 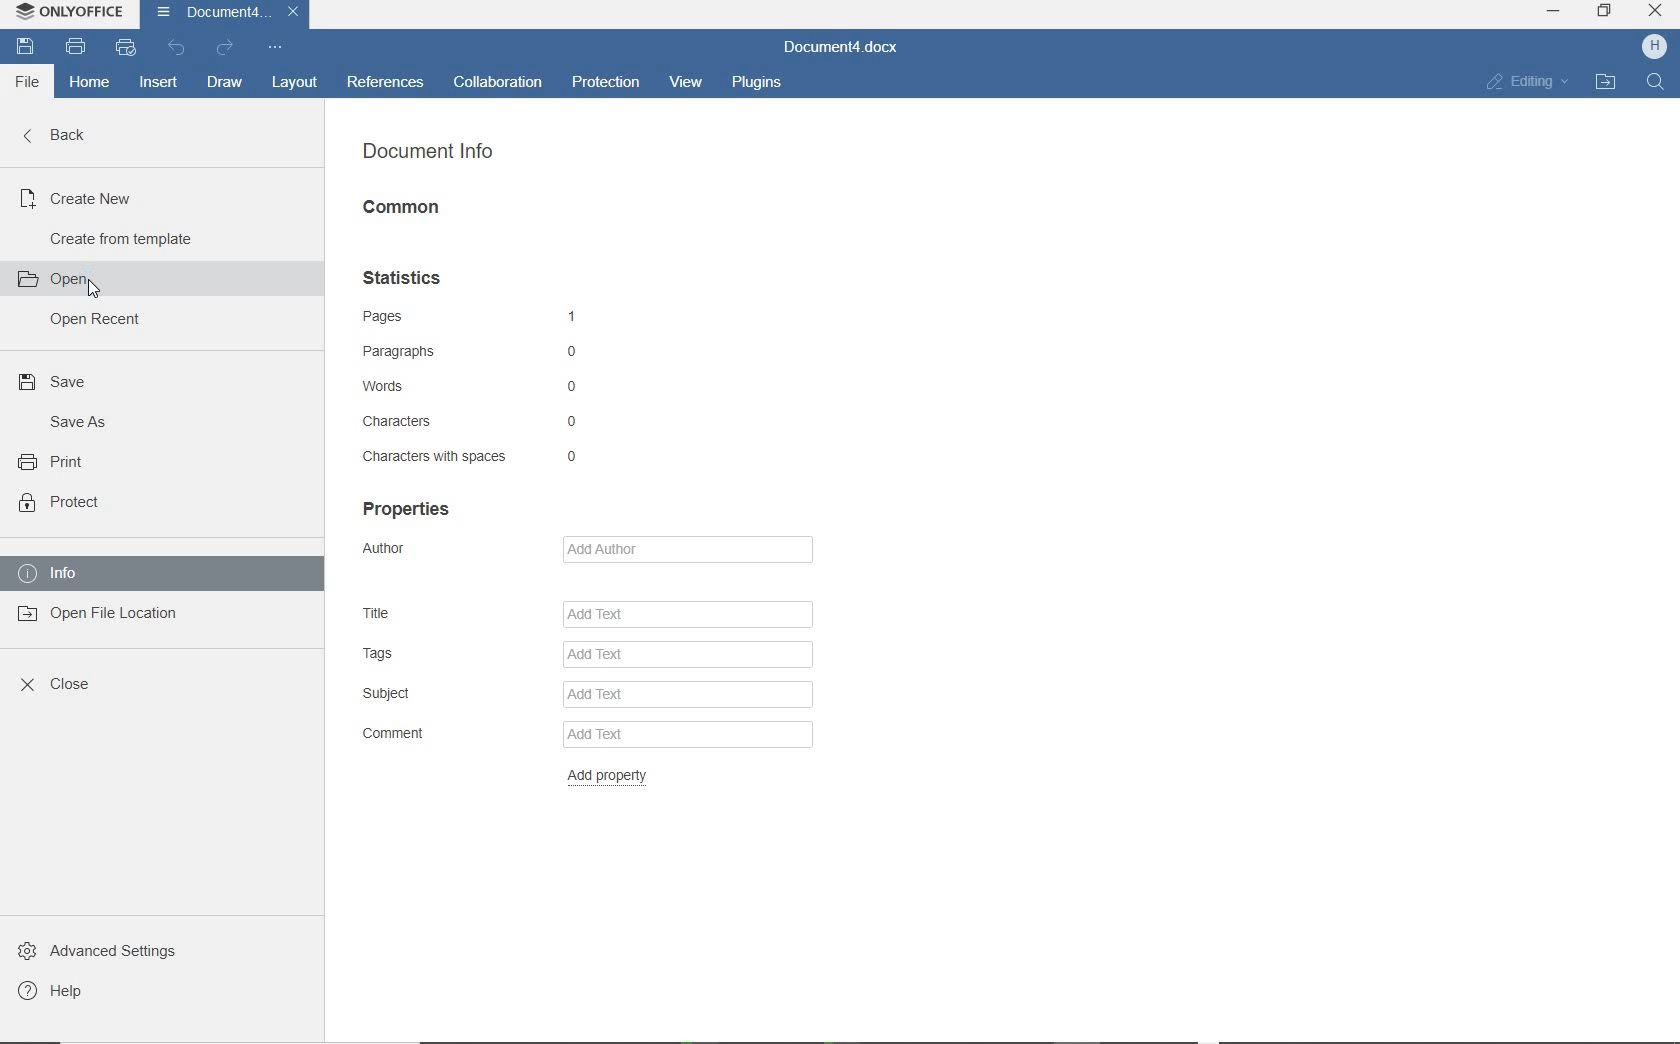 What do you see at coordinates (411, 211) in the screenshot?
I see `common` at bounding box center [411, 211].